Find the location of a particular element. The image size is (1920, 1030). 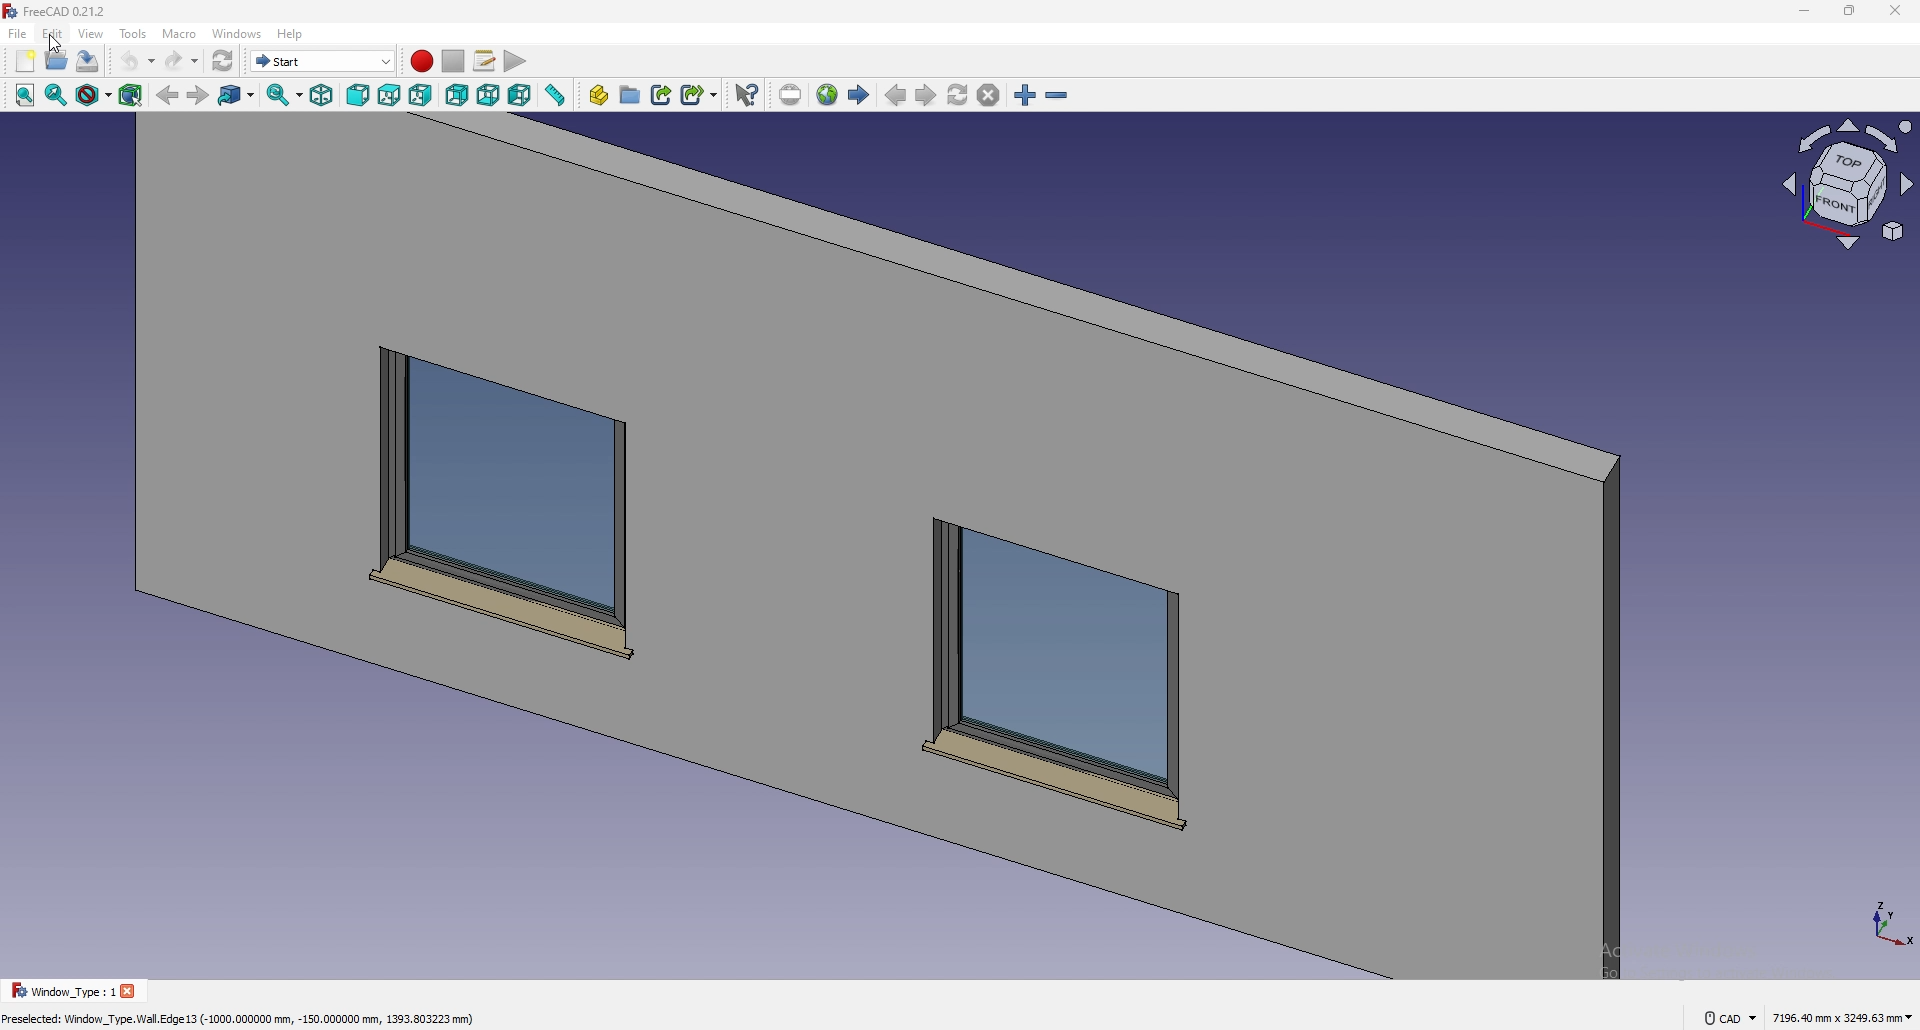

stop recording macros is located at coordinates (453, 61).